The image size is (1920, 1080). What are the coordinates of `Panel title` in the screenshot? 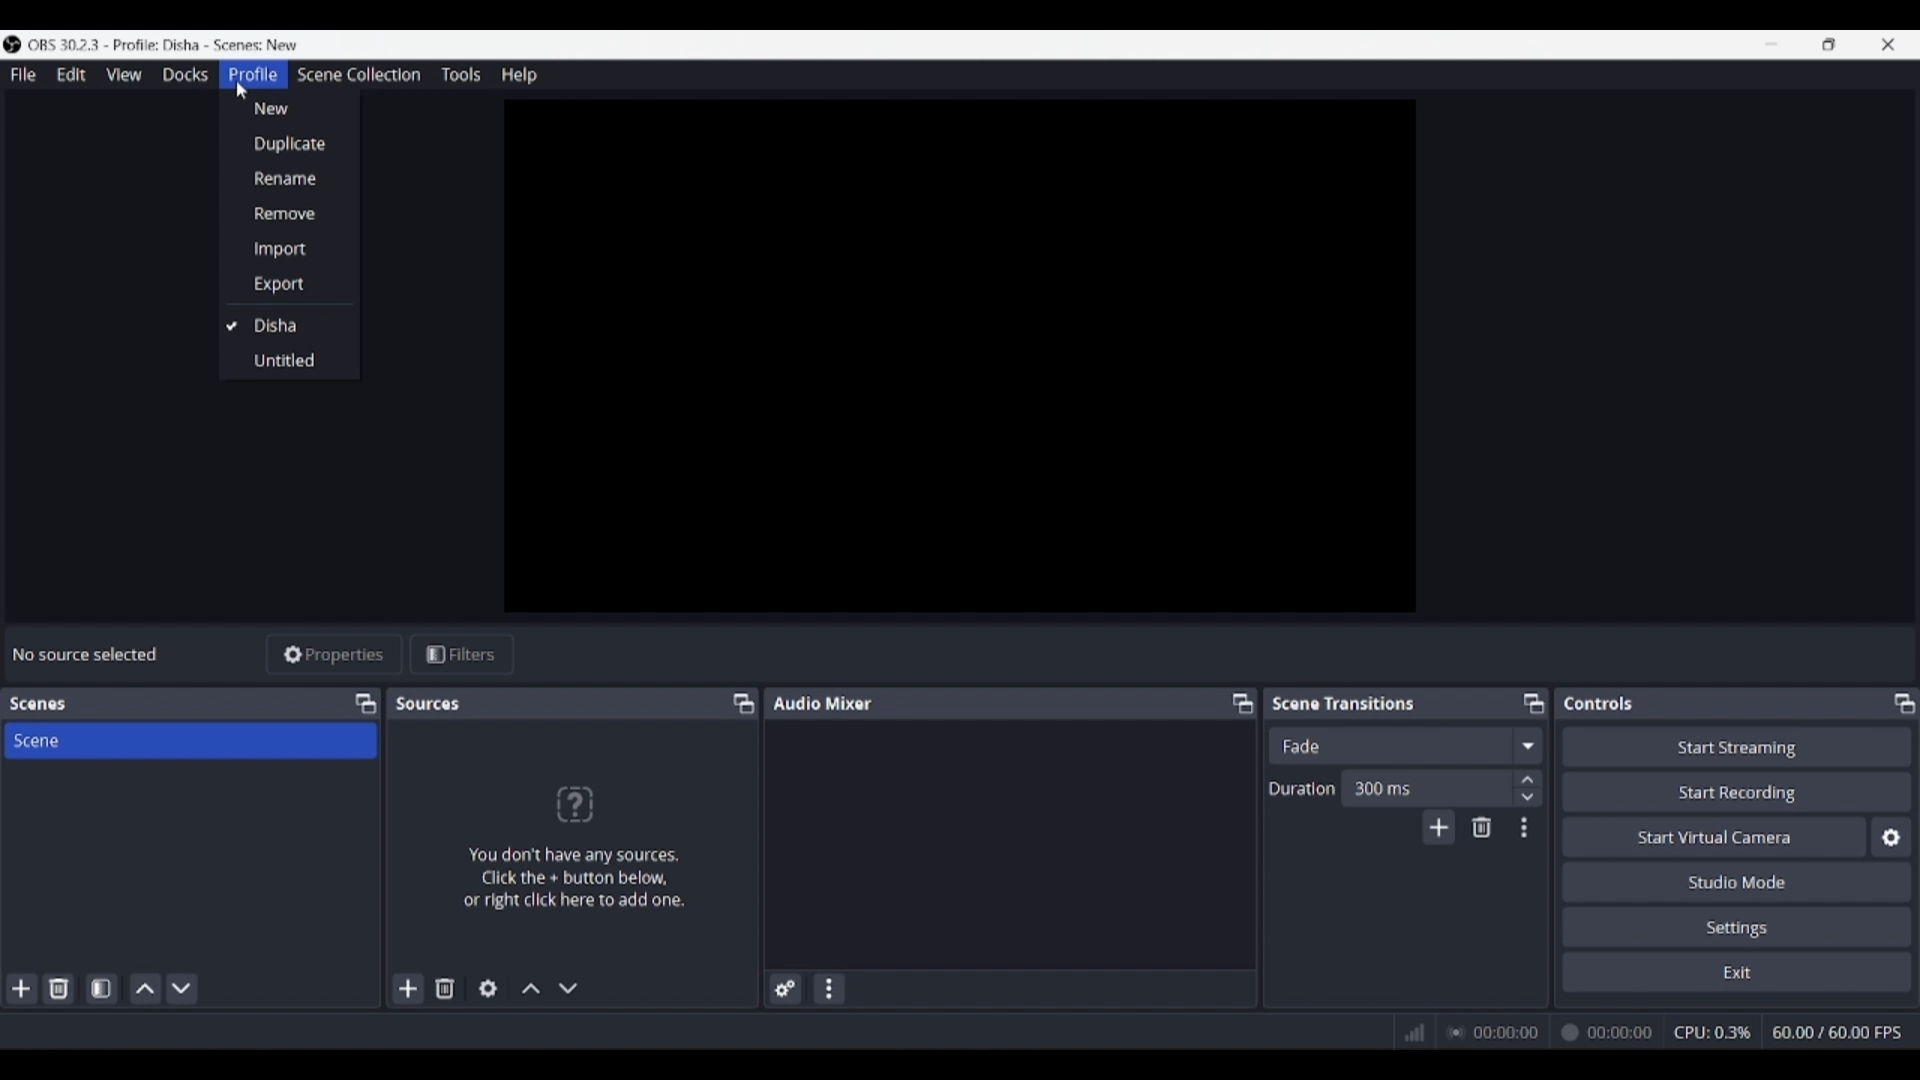 It's located at (38, 704).